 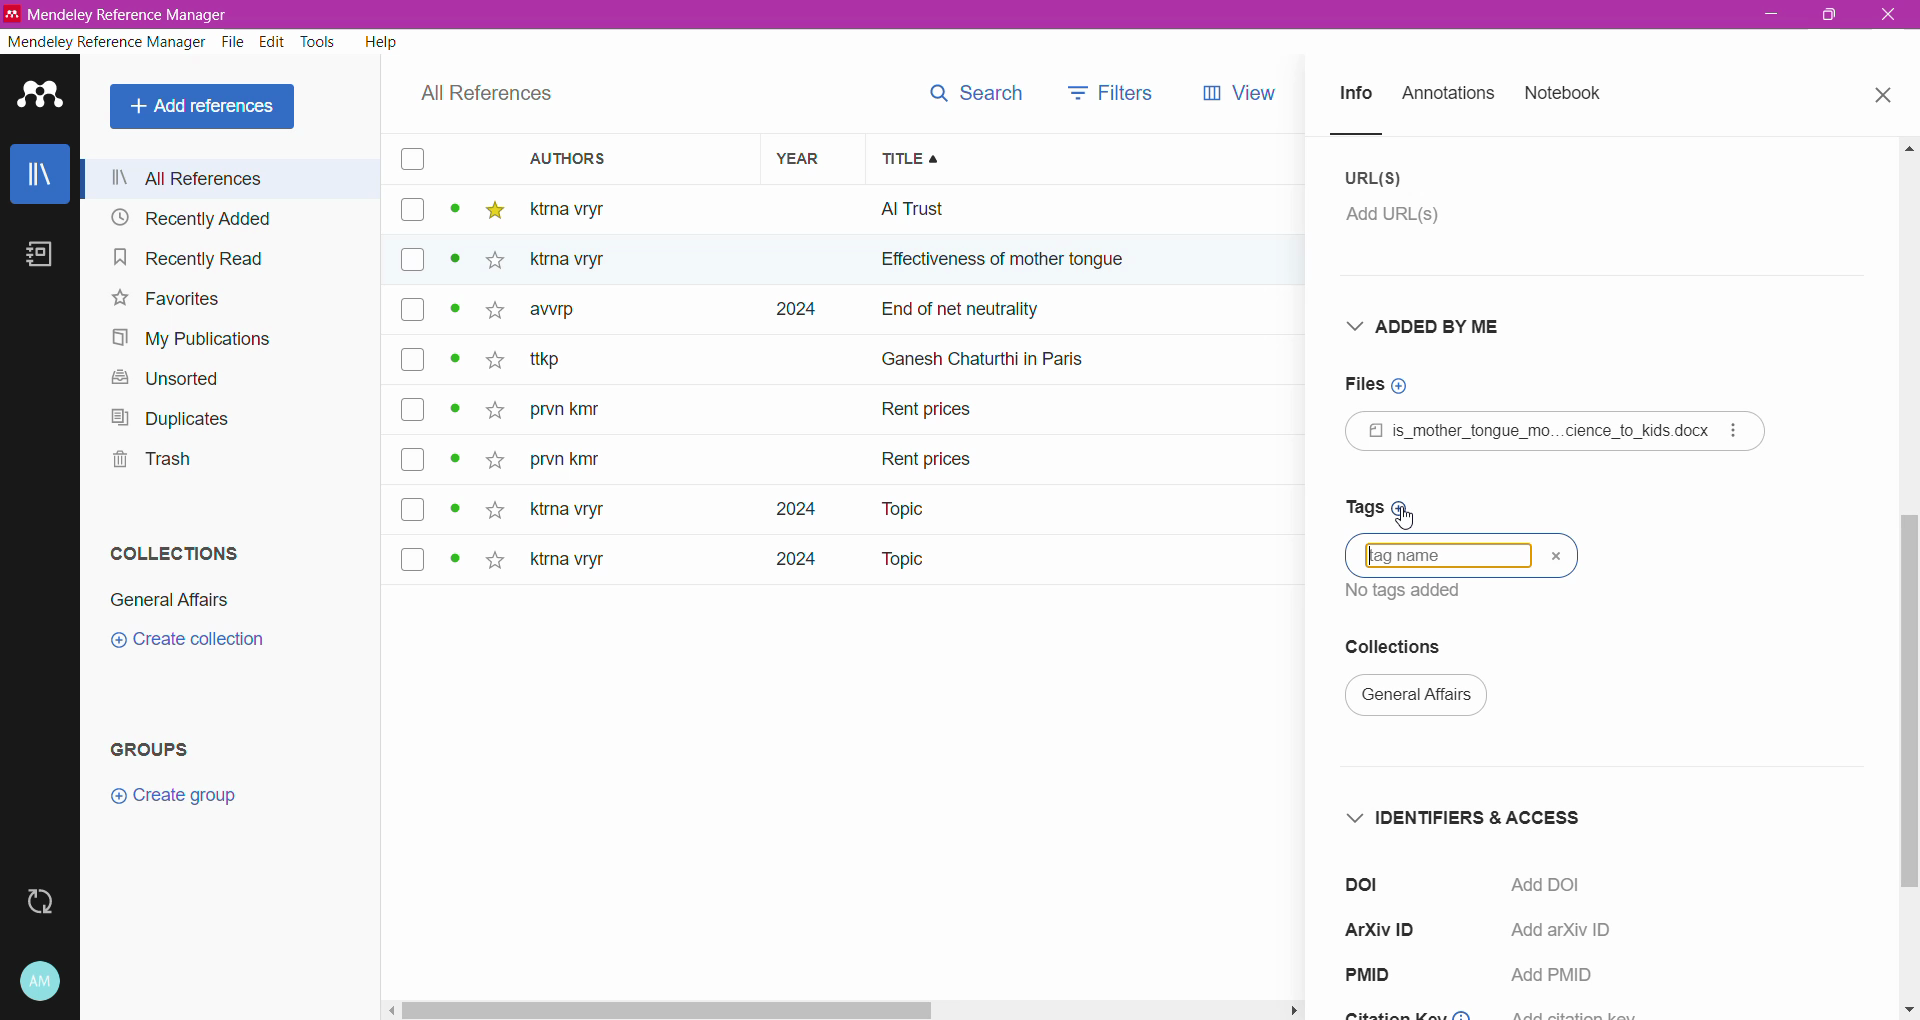 What do you see at coordinates (41, 97) in the screenshot?
I see `Application Logo` at bounding box center [41, 97].